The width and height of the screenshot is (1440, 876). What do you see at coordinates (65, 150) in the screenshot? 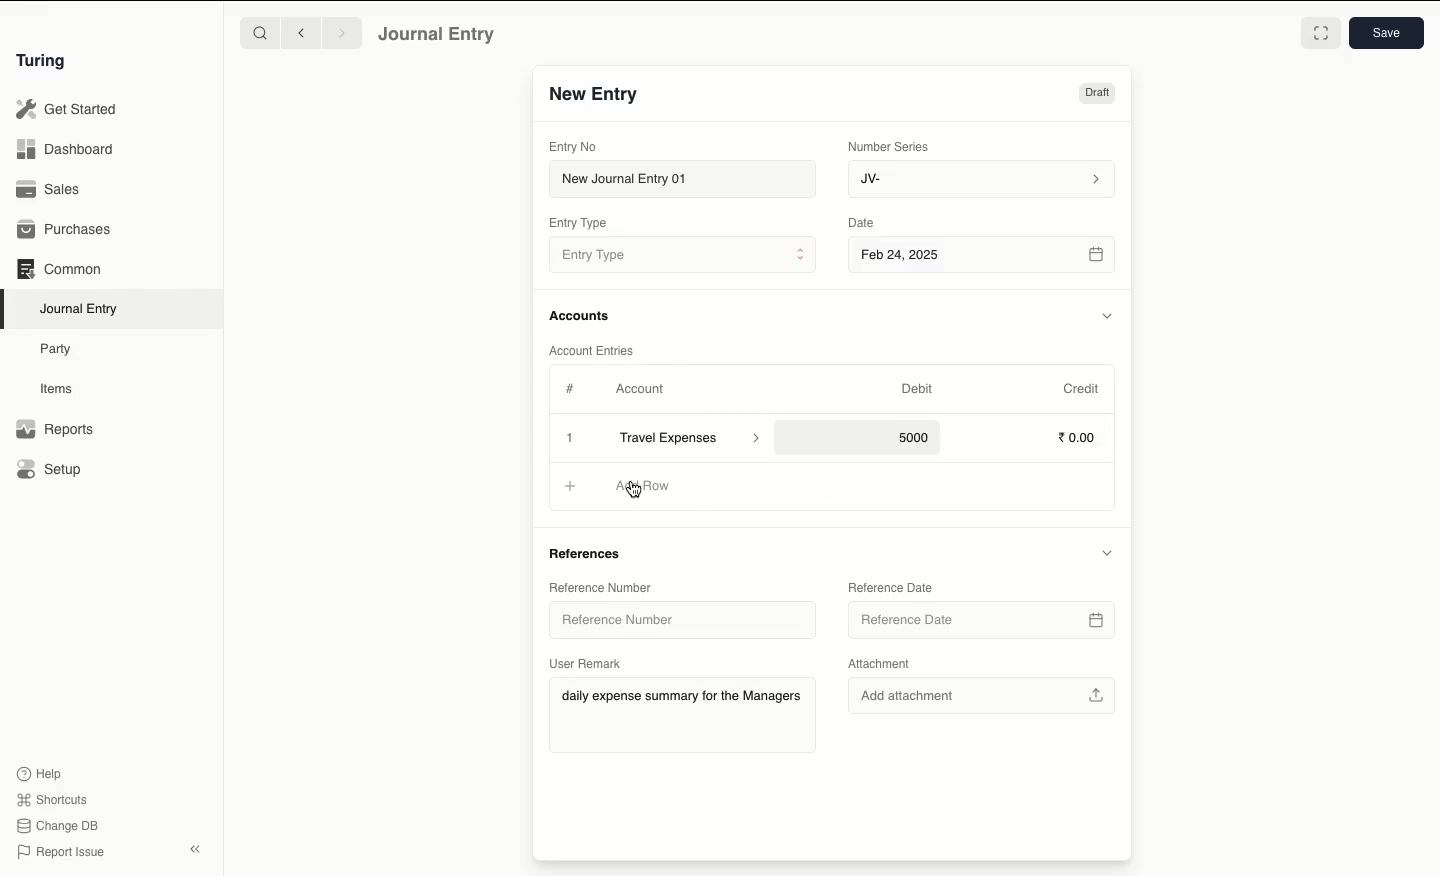
I see `Dashboard` at bounding box center [65, 150].